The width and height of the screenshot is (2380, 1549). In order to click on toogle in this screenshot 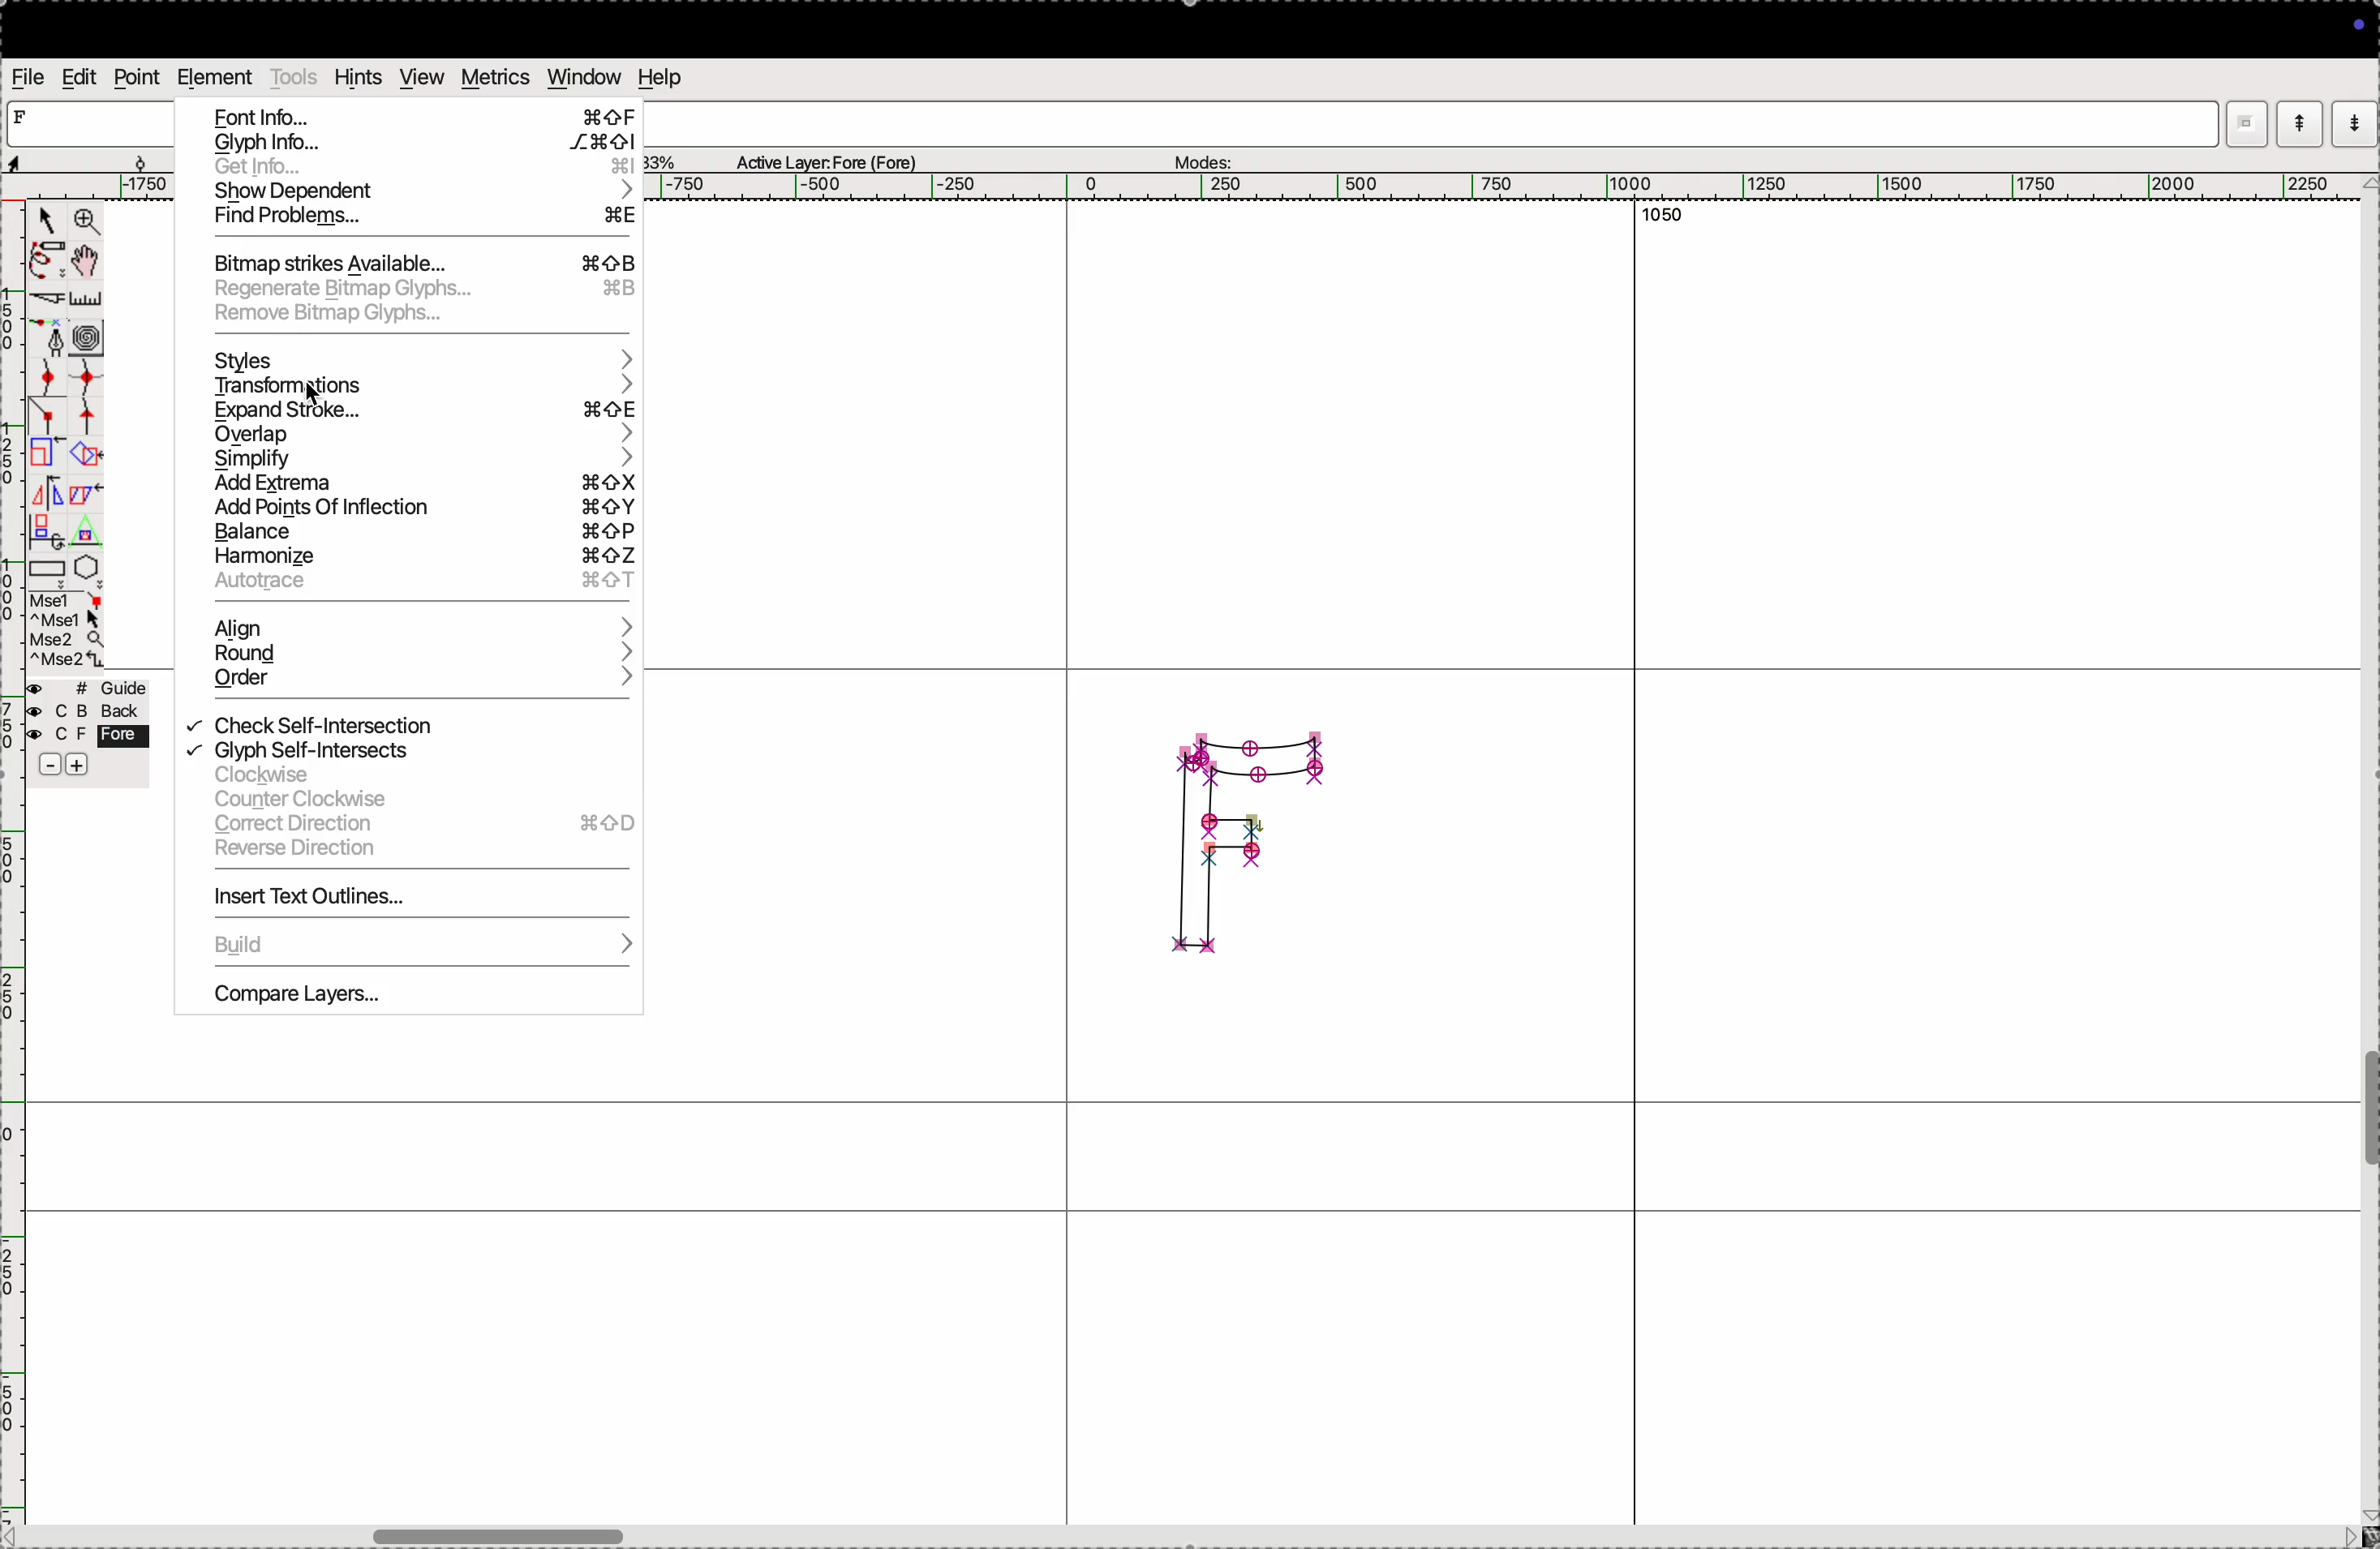, I will do `click(2369, 1115)`.